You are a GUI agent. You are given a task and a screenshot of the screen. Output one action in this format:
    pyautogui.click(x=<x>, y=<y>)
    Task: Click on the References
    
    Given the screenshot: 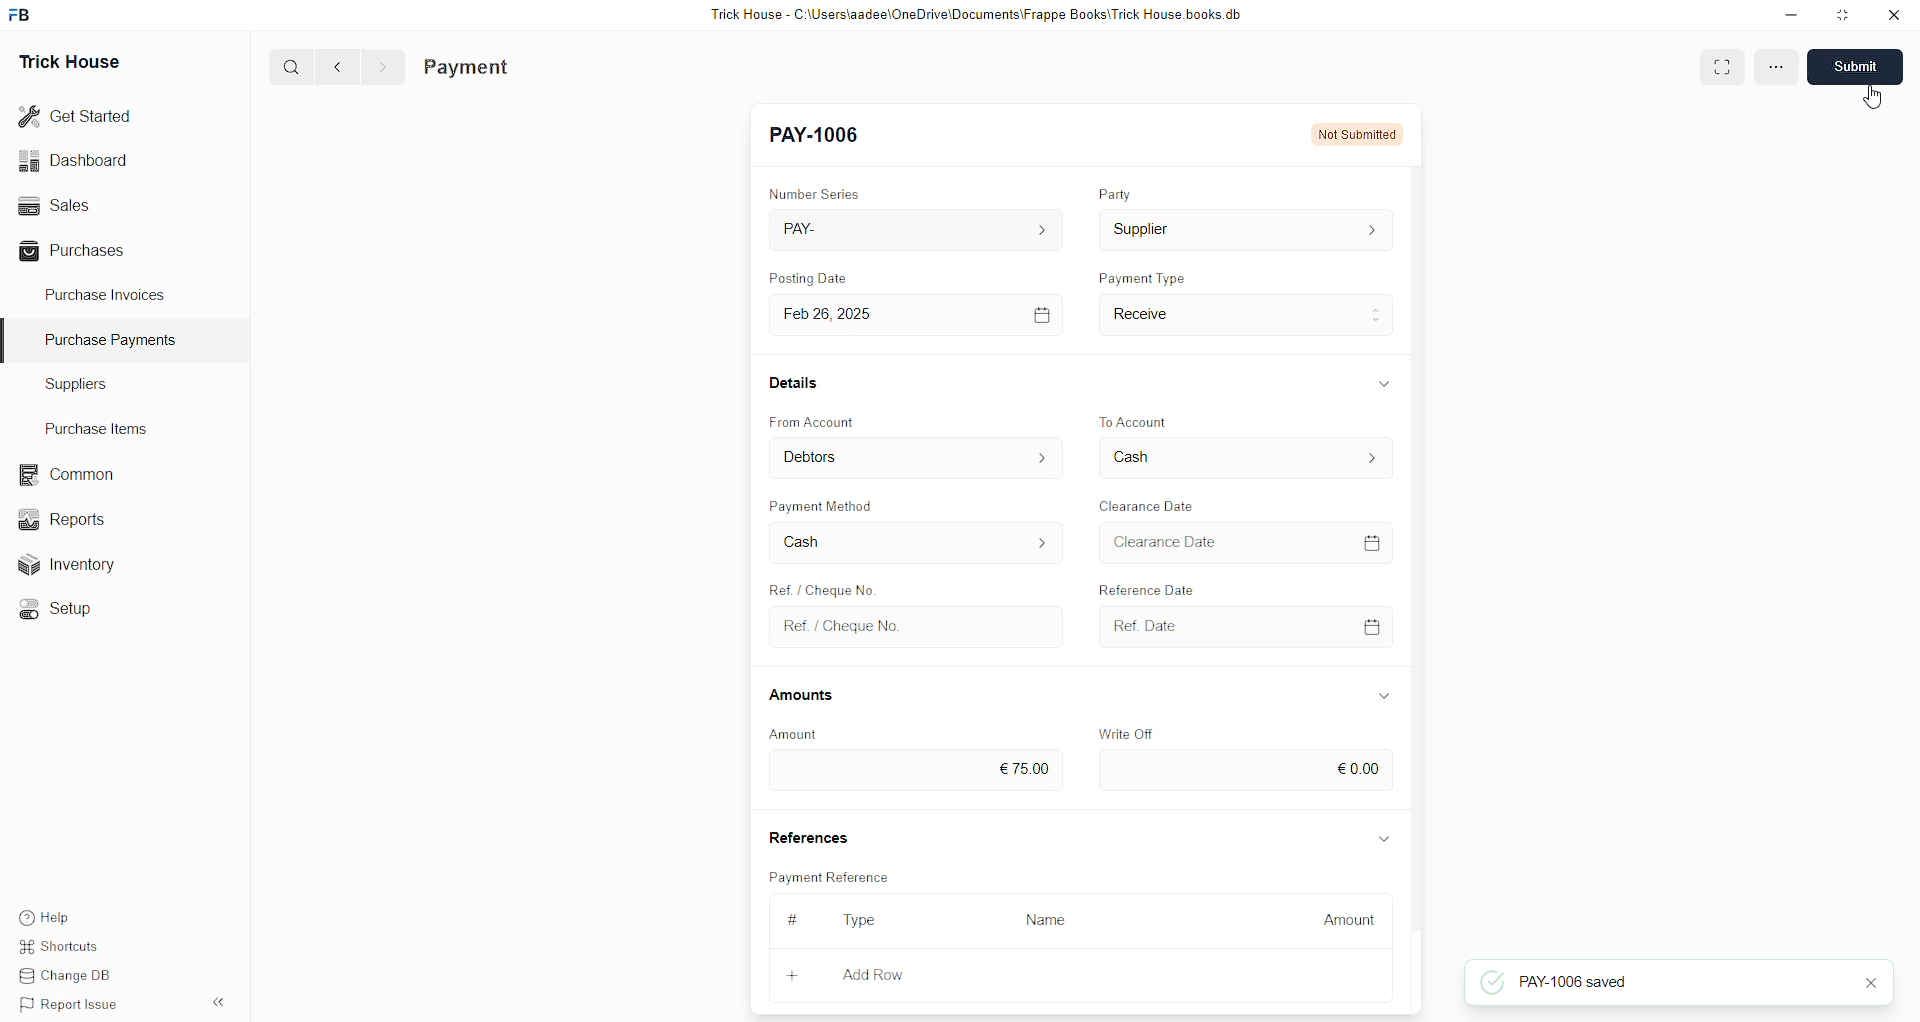 What is the action you would take?
    pyautogui.click(x=808, y=835)
    